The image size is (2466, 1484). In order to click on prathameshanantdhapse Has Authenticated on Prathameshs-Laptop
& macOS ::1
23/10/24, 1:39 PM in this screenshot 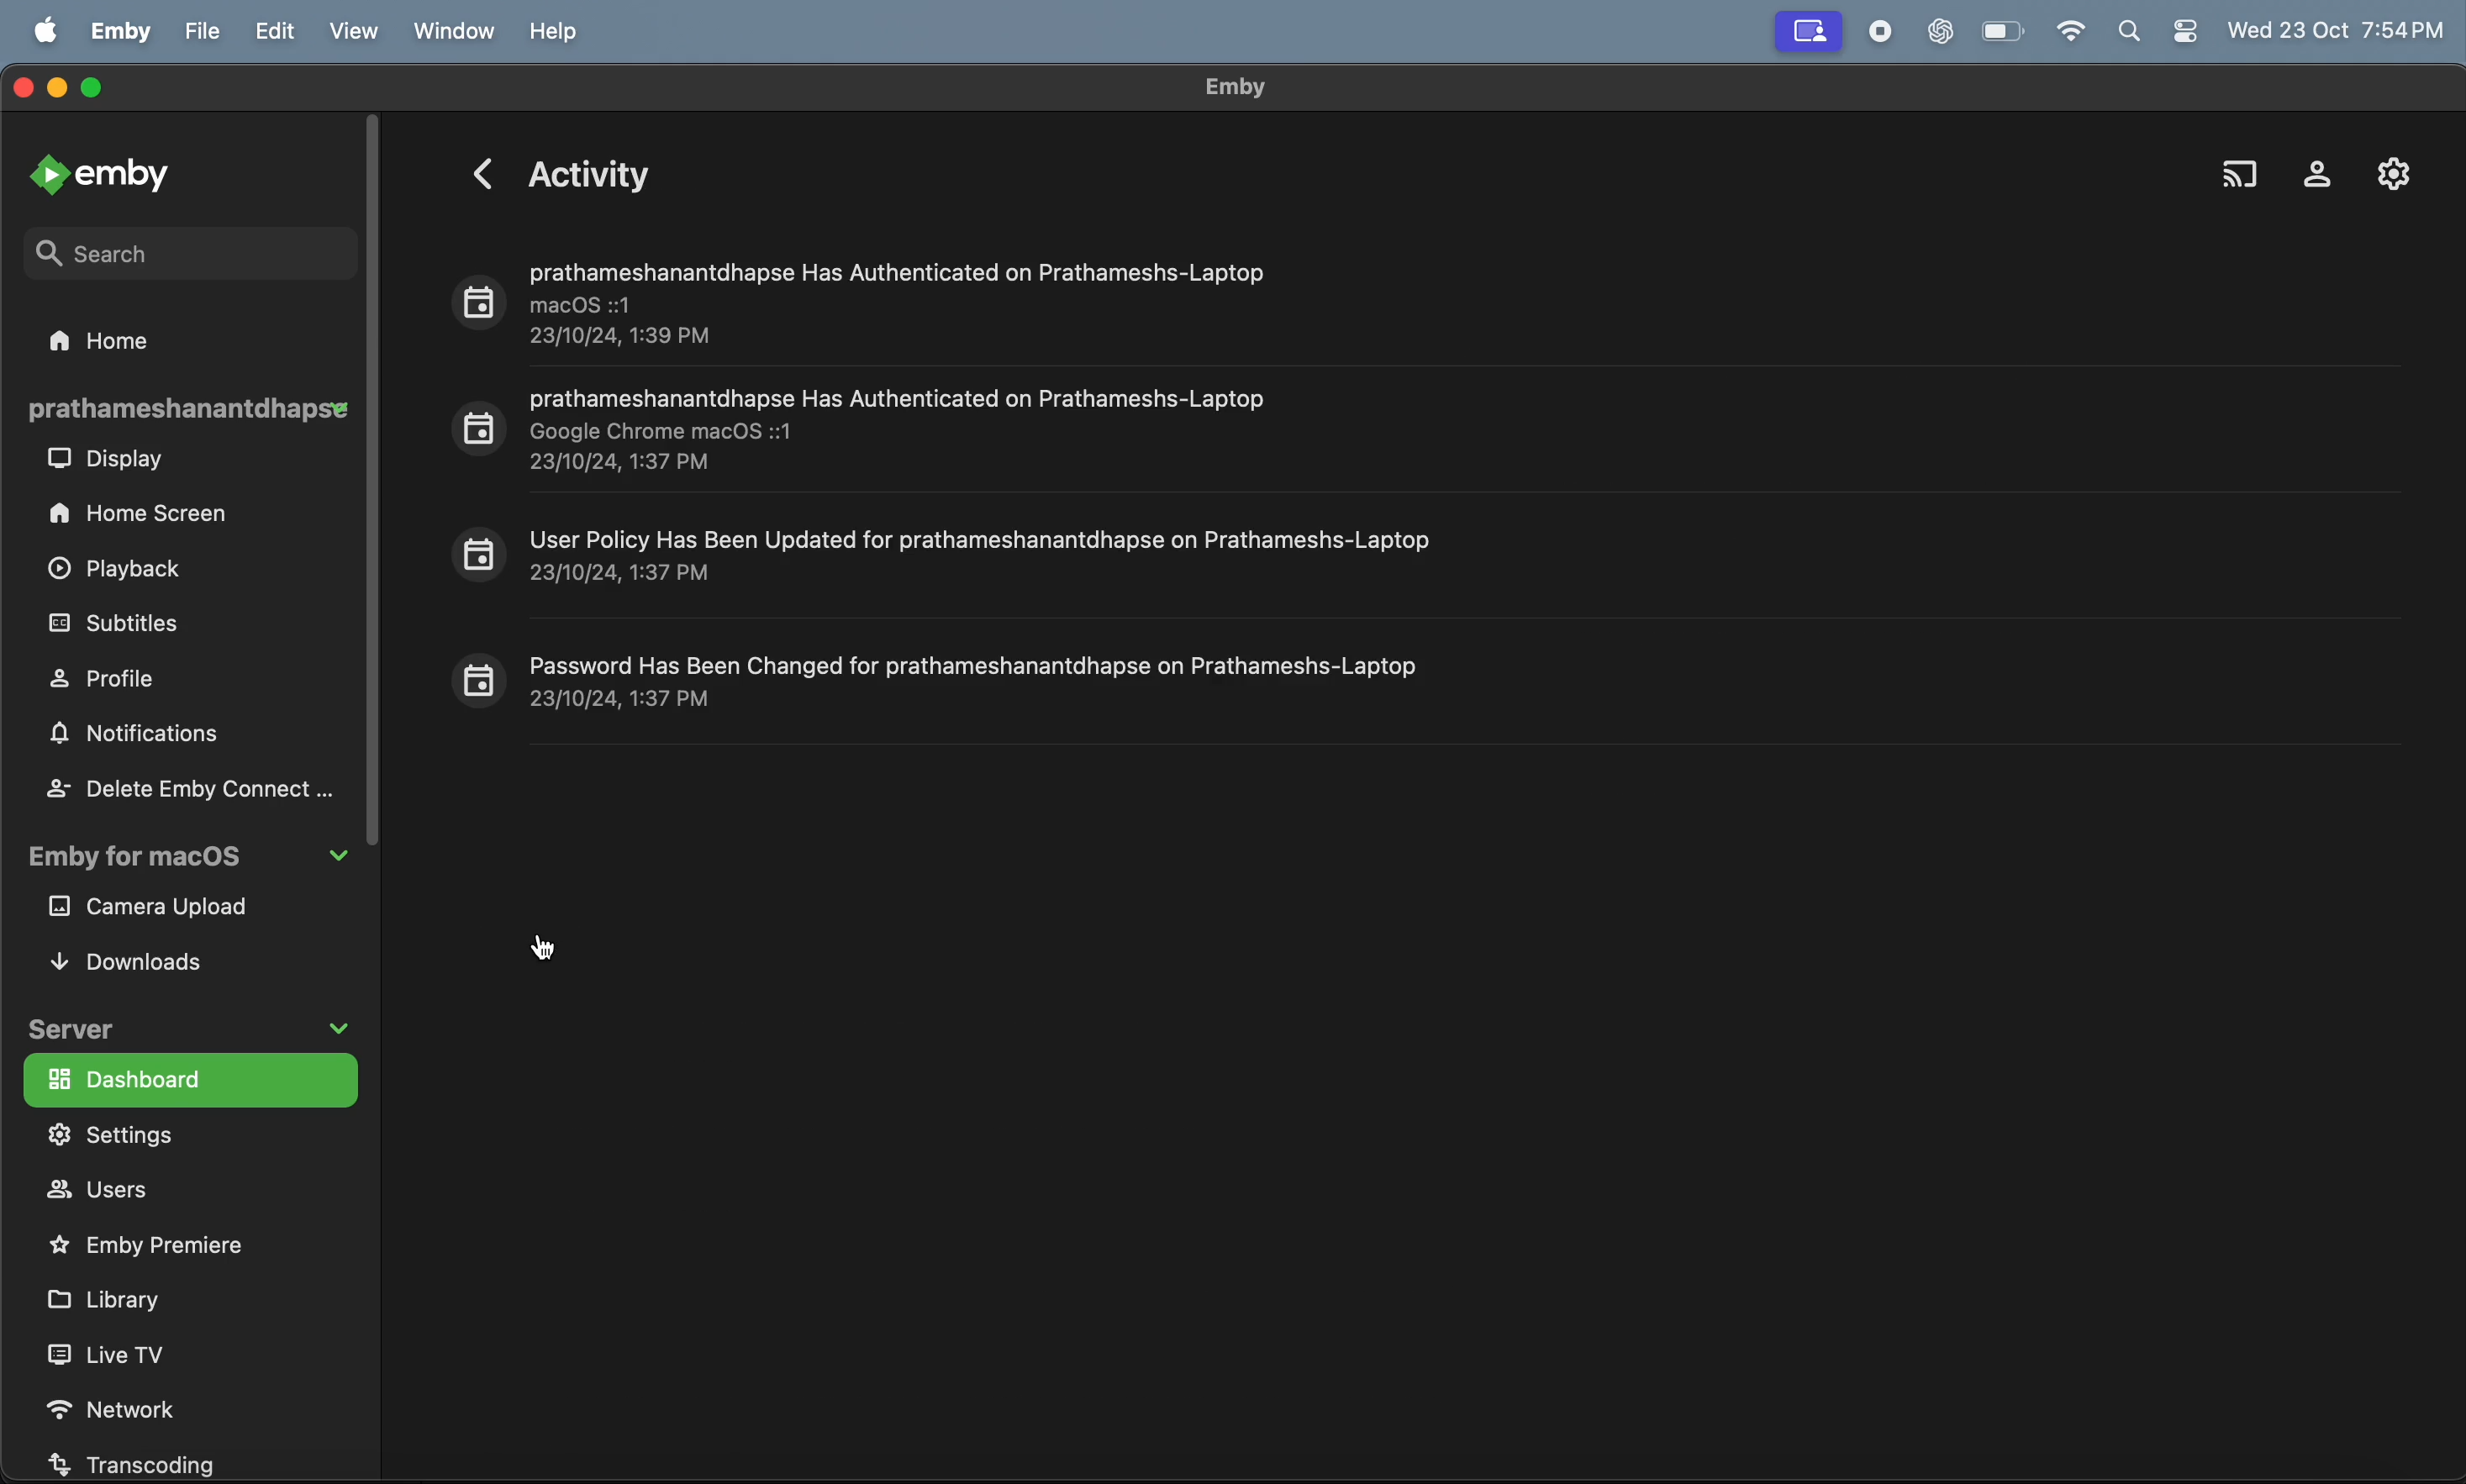, I will do `click(862, 298)`.